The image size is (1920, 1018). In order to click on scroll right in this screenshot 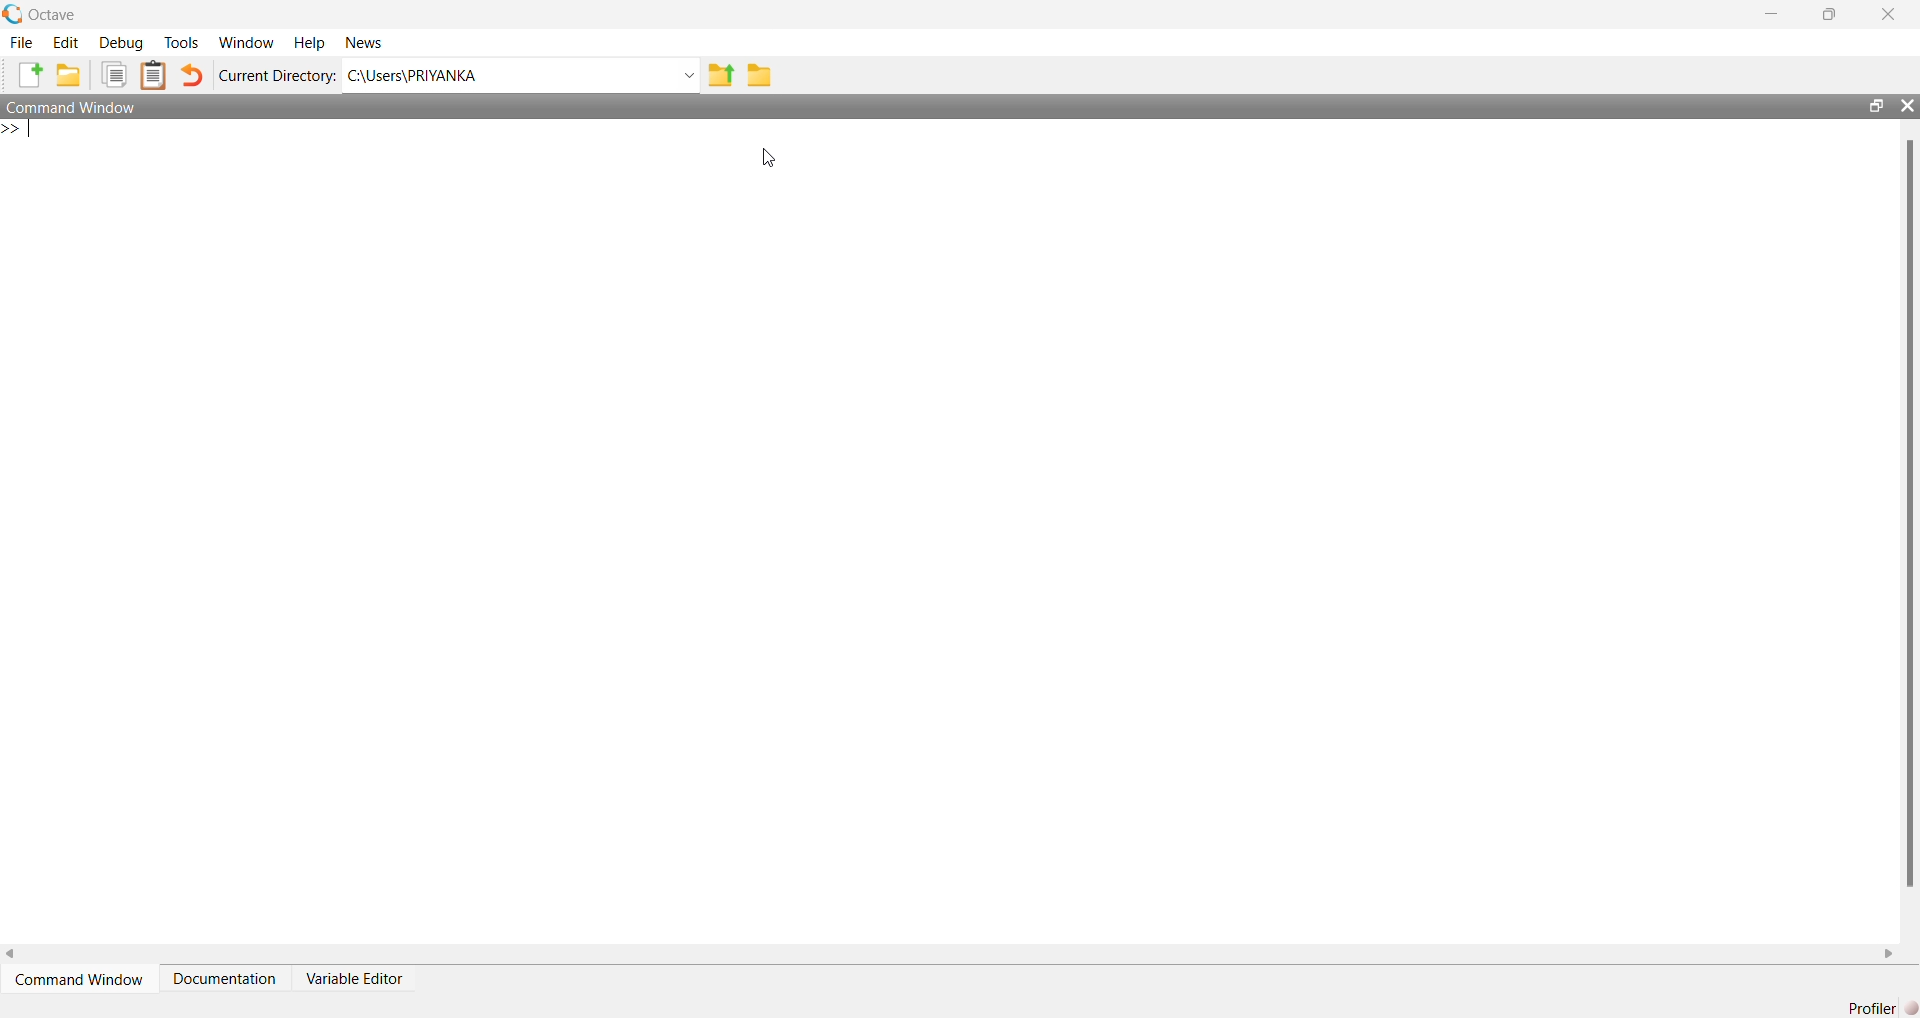, I will do `click(1888, 954)`.